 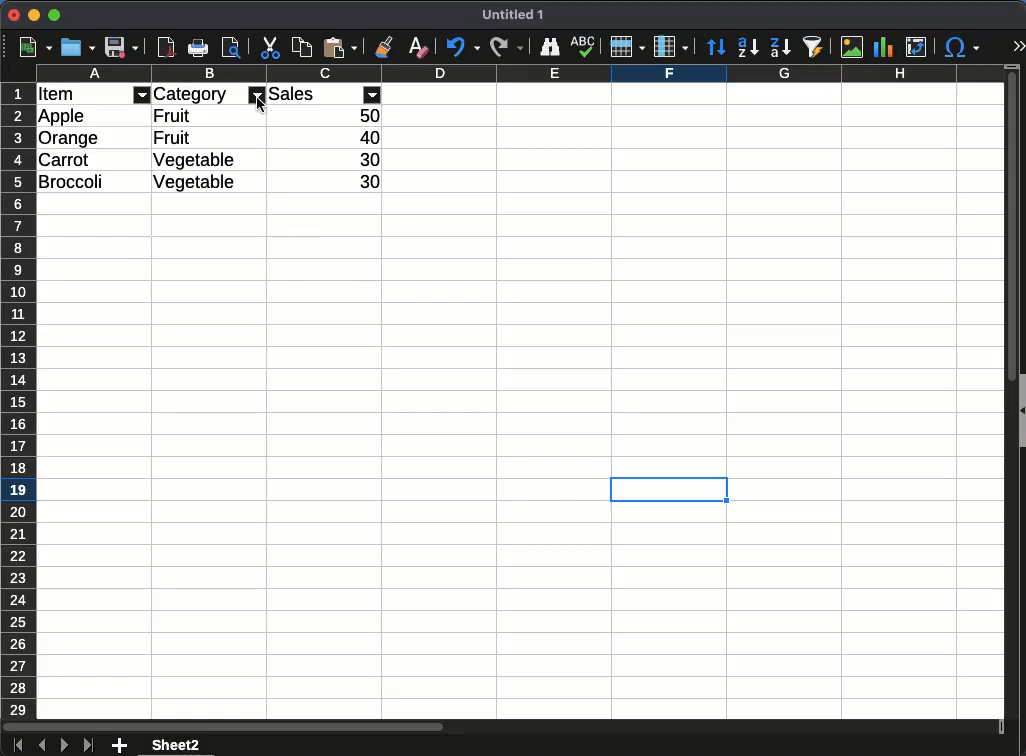 What do you see at coordinates (815, 48) in the screenshot?
I see `autofilter` at bounding box center [815, 48].